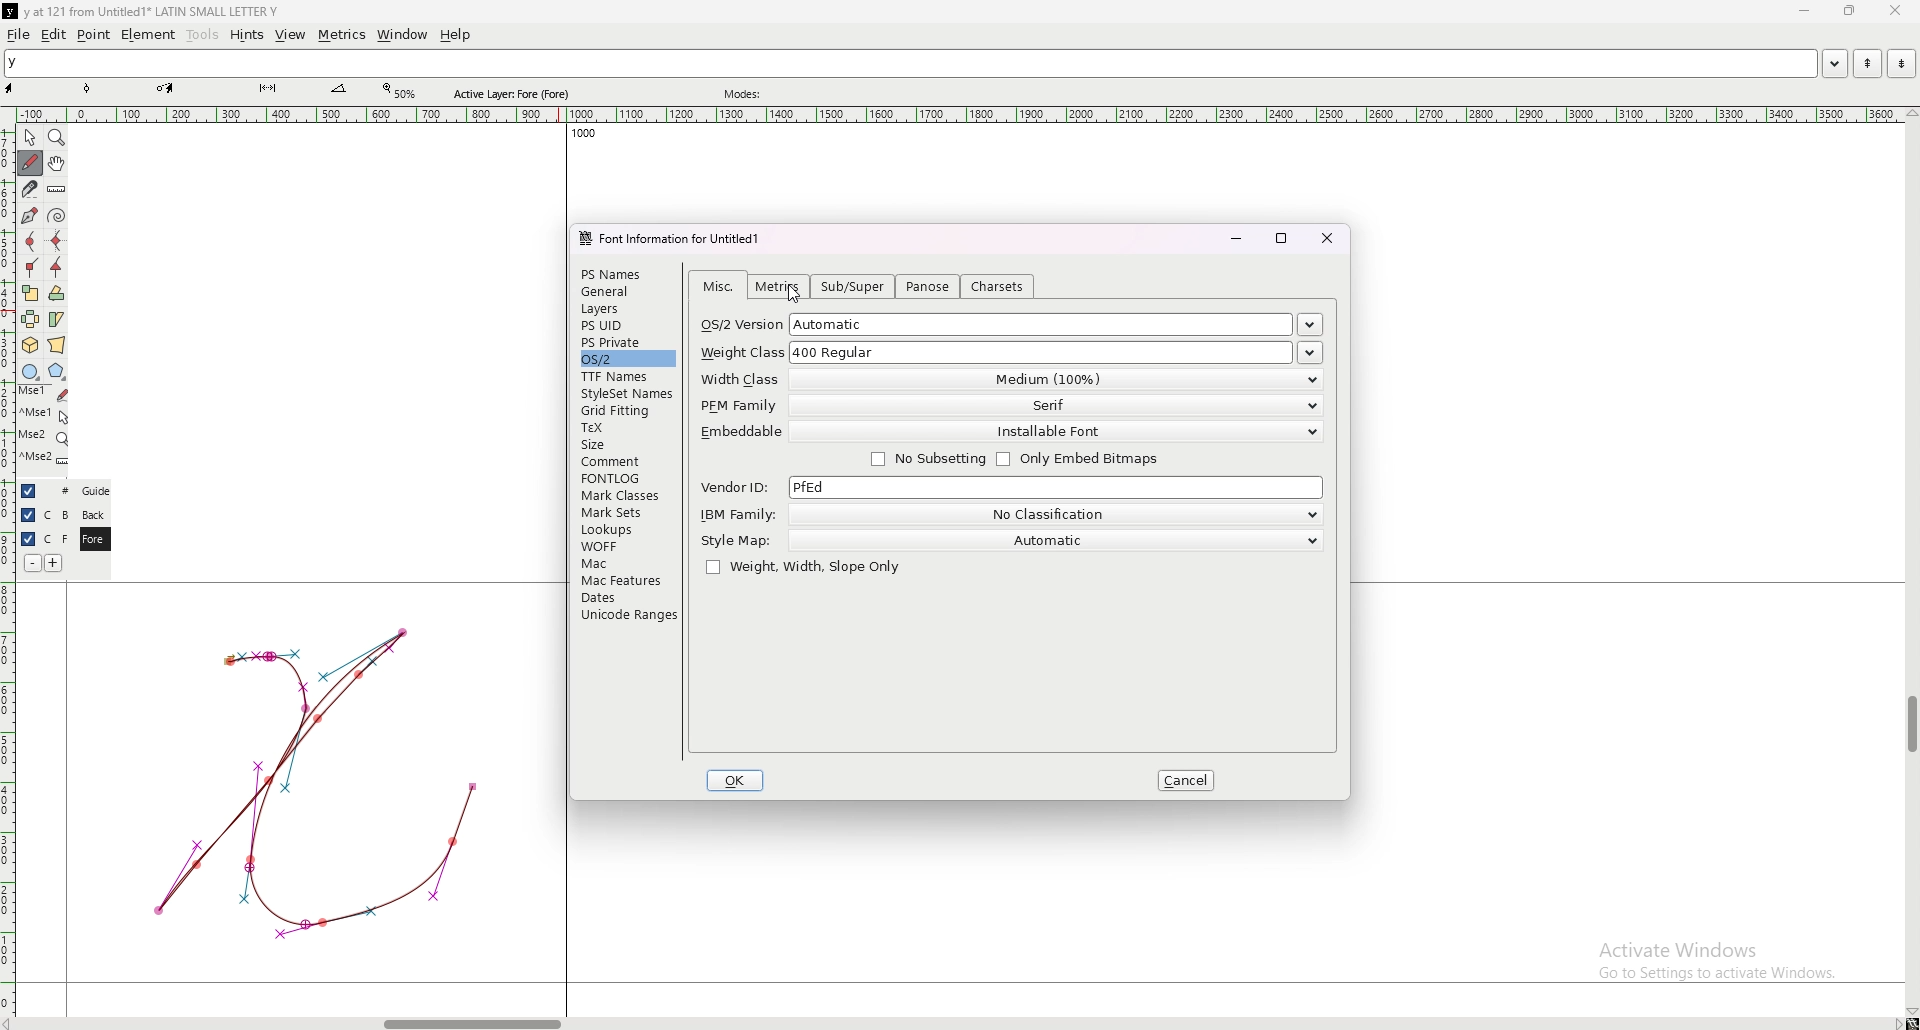  I want to click on view, so click(291, 35).